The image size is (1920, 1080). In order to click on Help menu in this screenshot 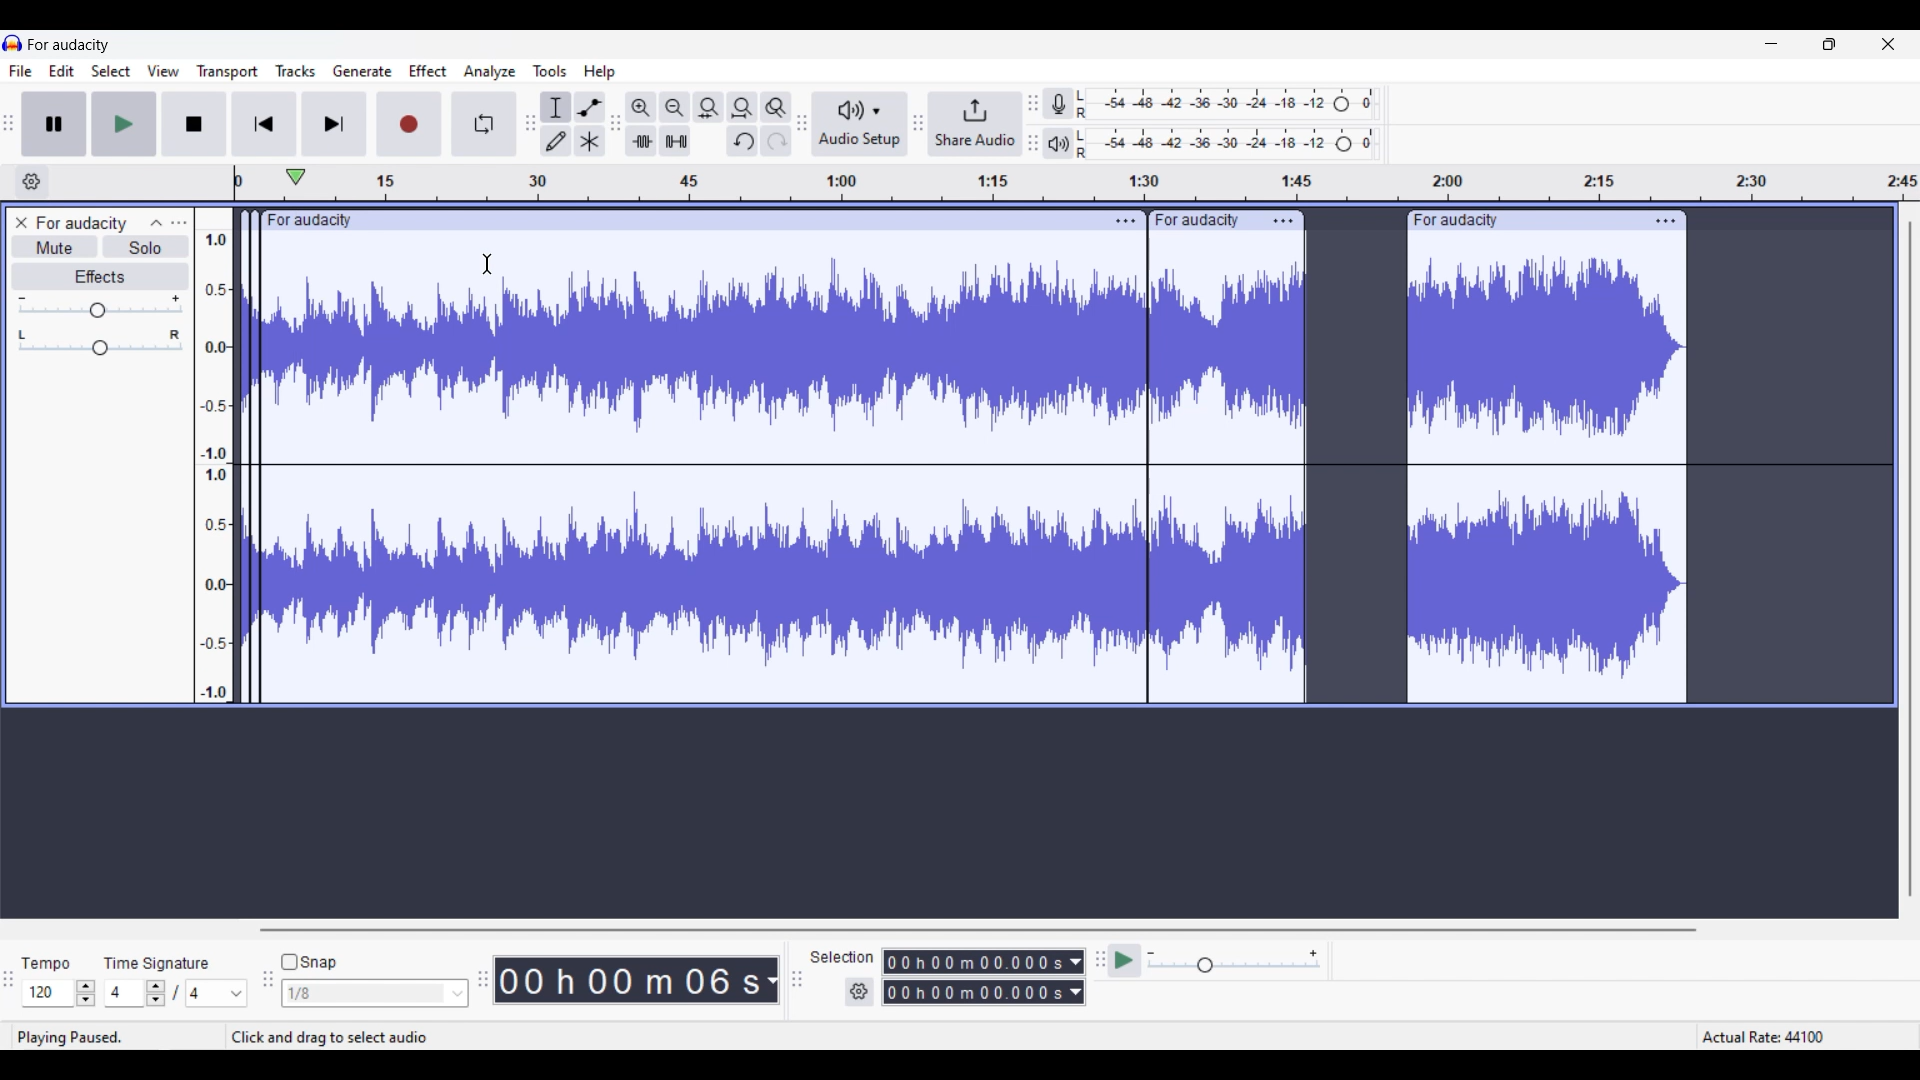, I will do `click(600, 72)`.